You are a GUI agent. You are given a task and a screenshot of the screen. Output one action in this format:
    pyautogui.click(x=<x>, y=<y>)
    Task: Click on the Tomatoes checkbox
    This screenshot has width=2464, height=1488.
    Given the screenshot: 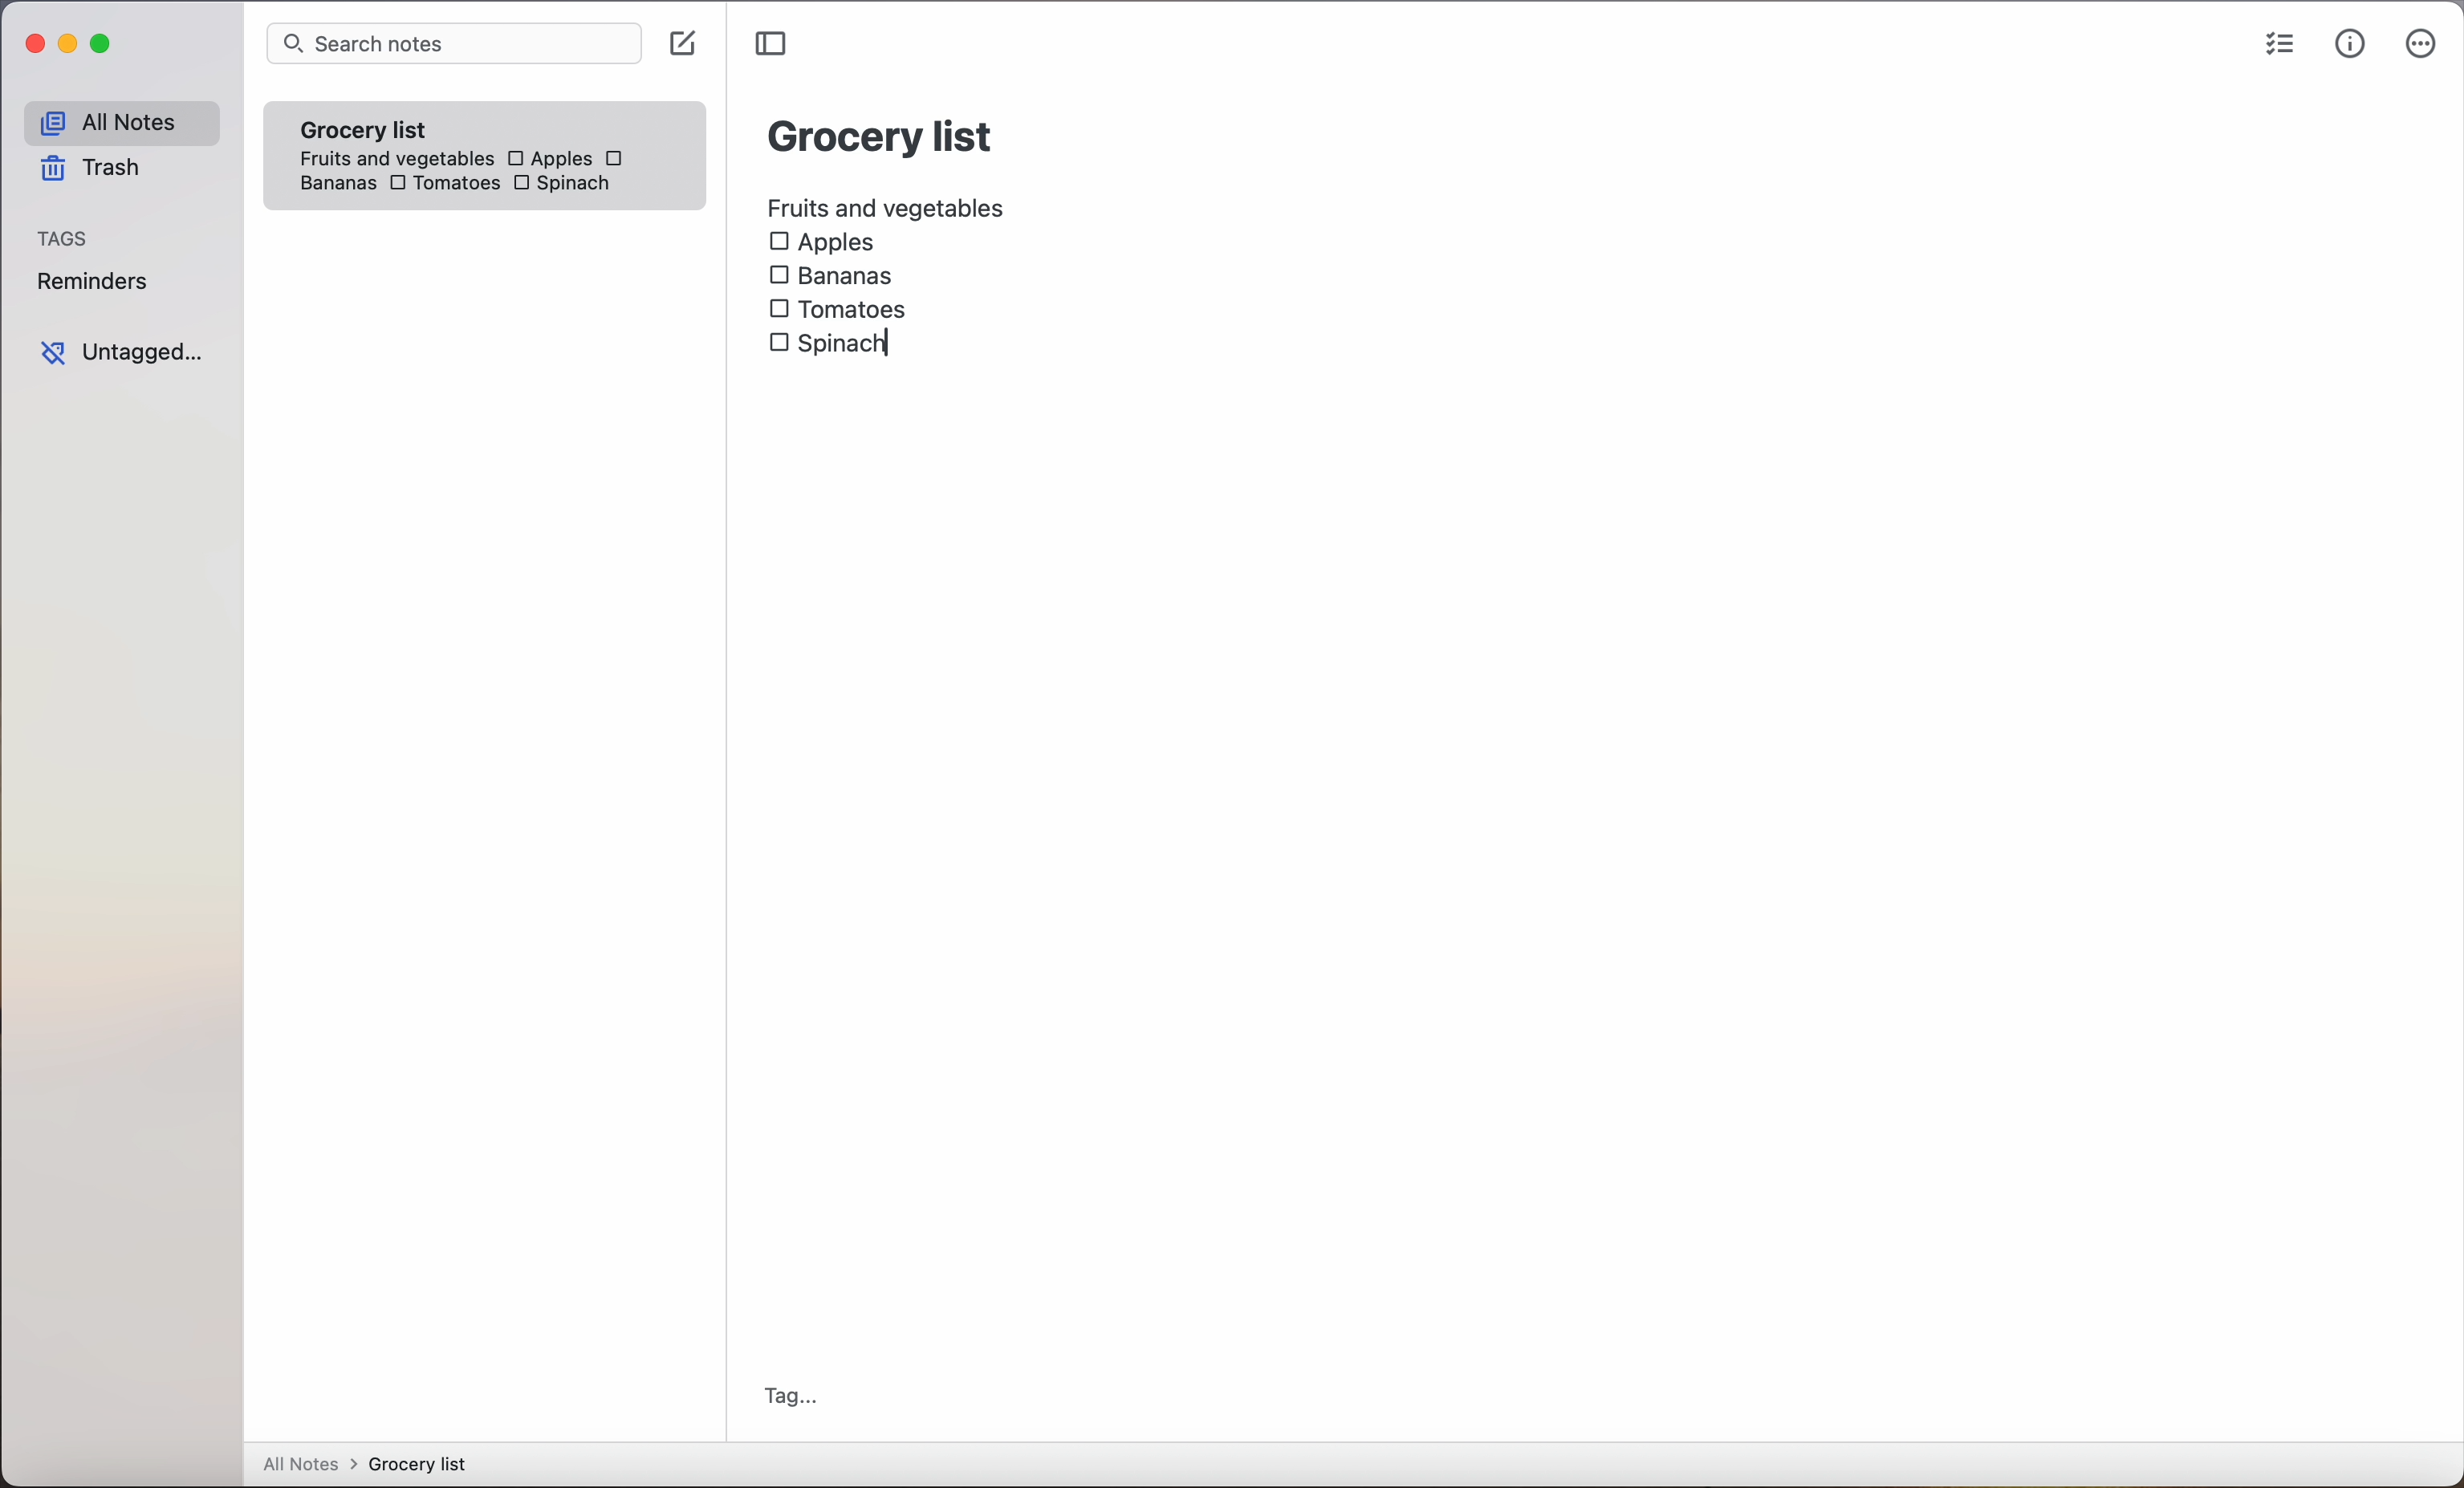 What is the action you would take?
    pyautogui.click(x=837, y=310)
    